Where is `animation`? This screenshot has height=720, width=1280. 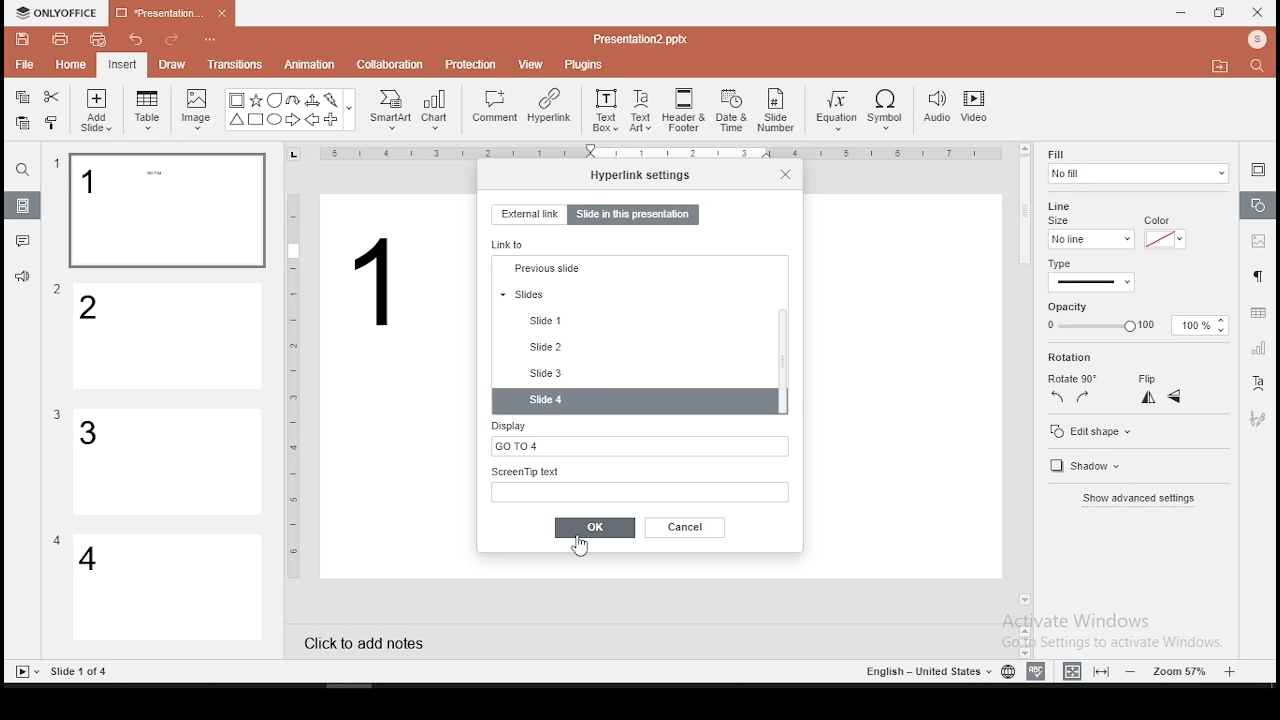
animation is located at coordinates (308, 66).